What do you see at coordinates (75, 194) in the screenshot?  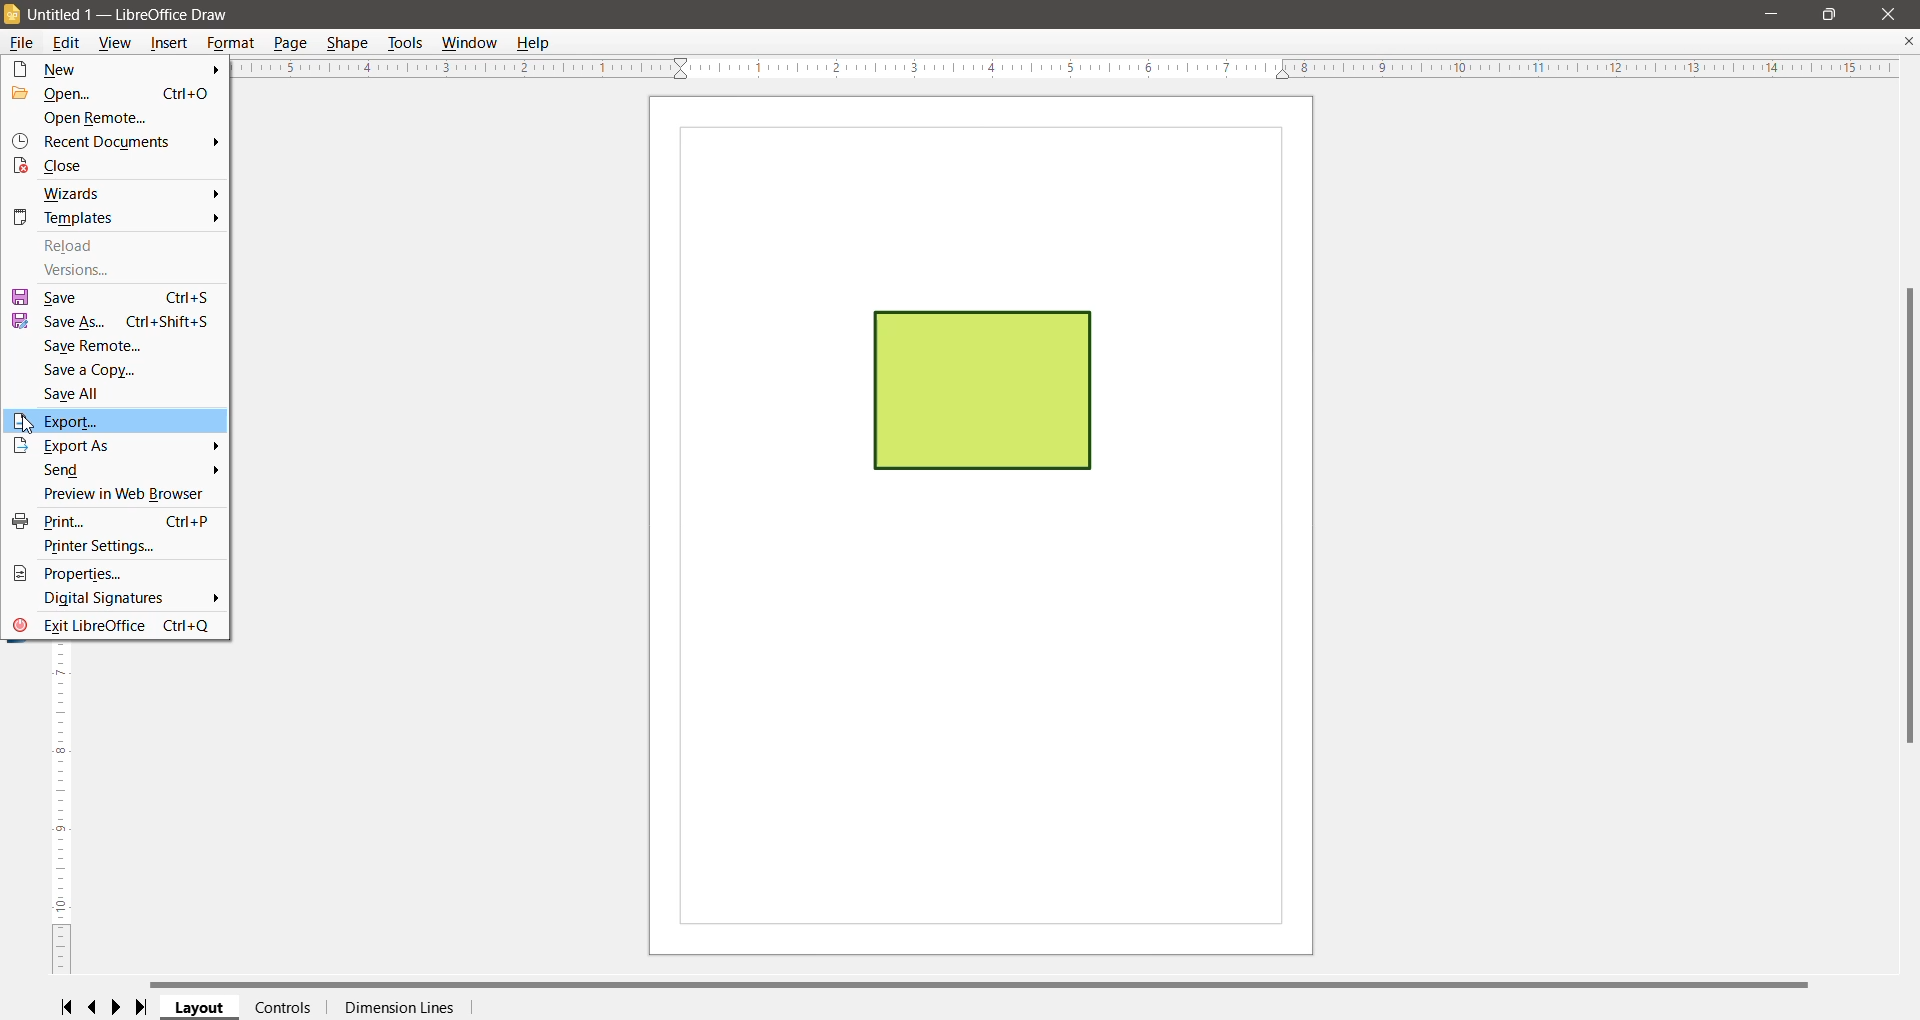 I see `Wizards` at bounding box center [75, 194].